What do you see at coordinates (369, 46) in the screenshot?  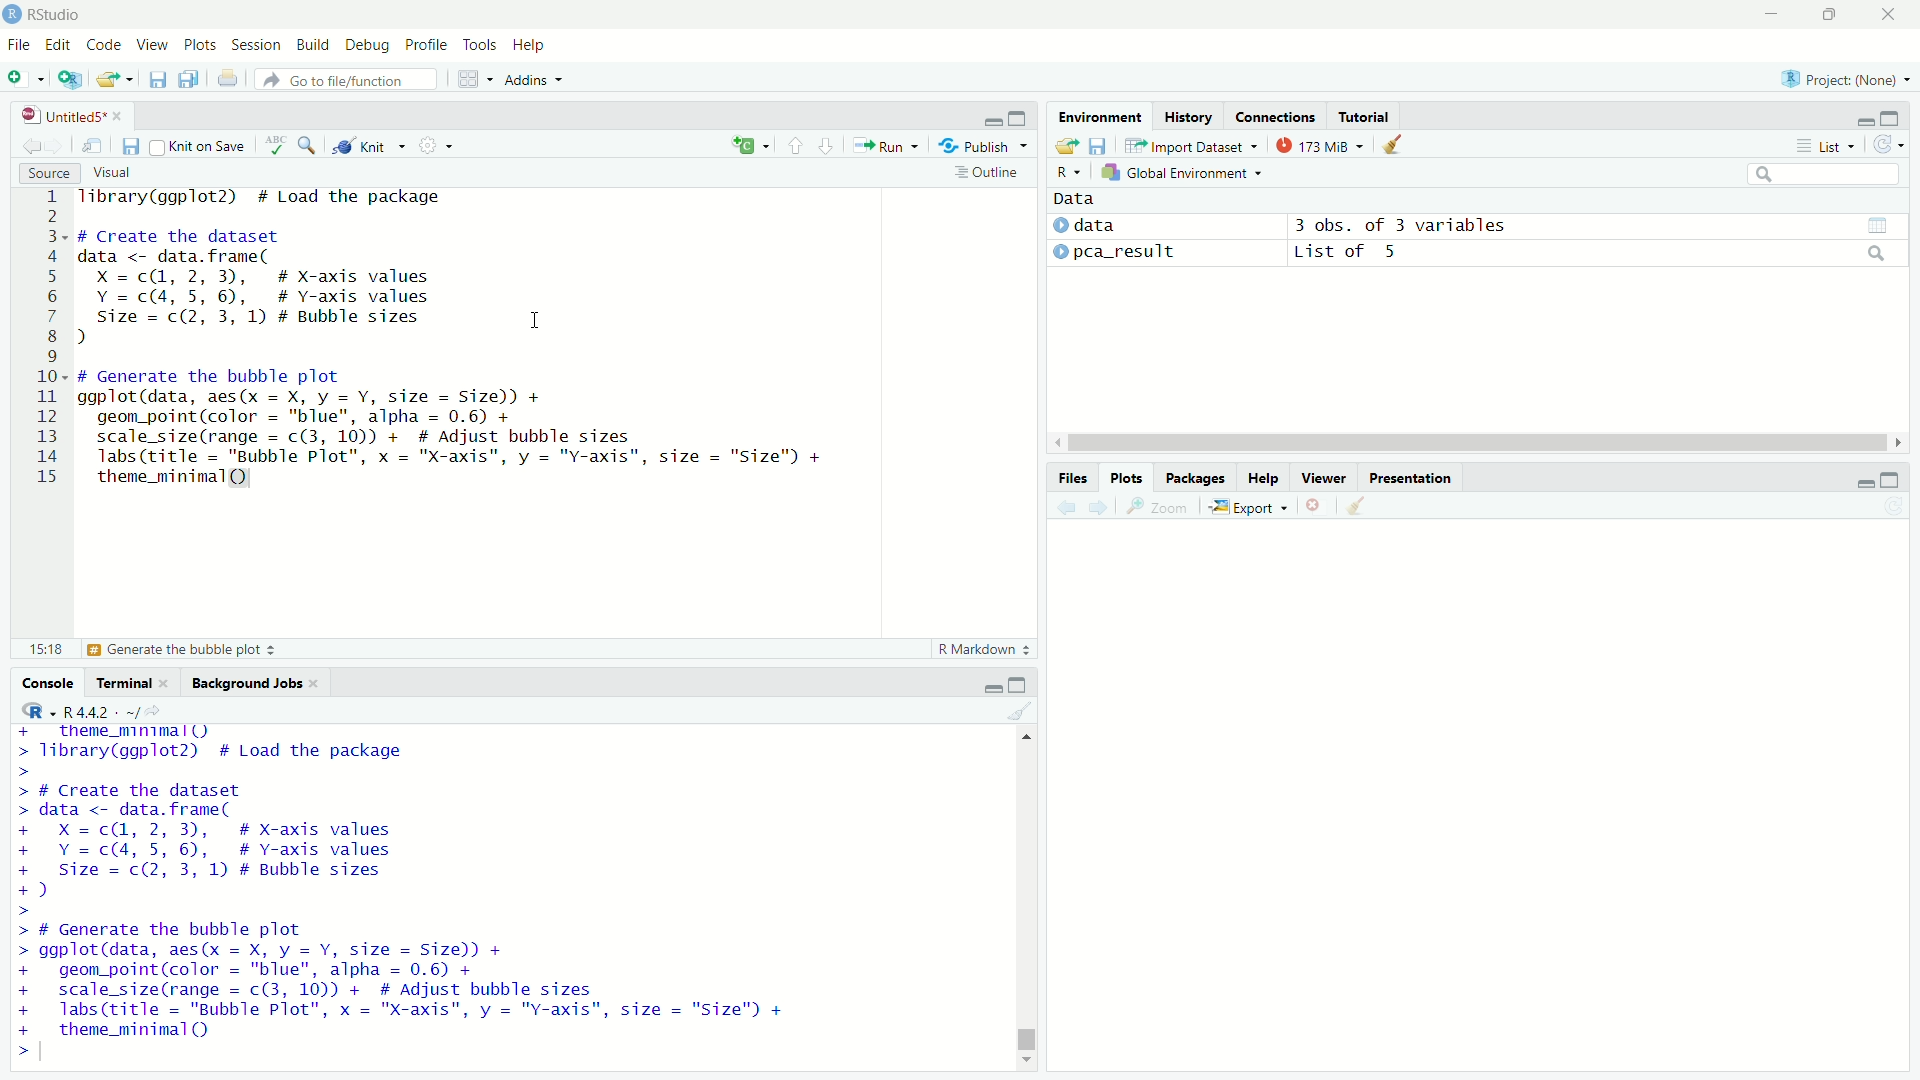 I see `debug` at bounding box center [369, 46].